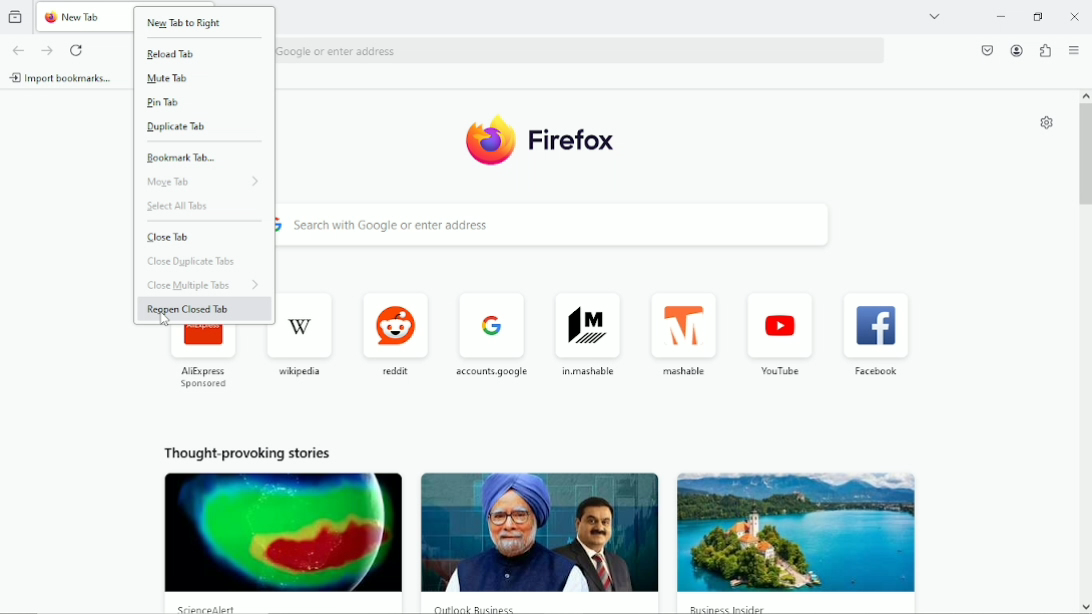 This screenshot has width=1092, height=614. I want to click on close multiple tabs, so click(199, 285).